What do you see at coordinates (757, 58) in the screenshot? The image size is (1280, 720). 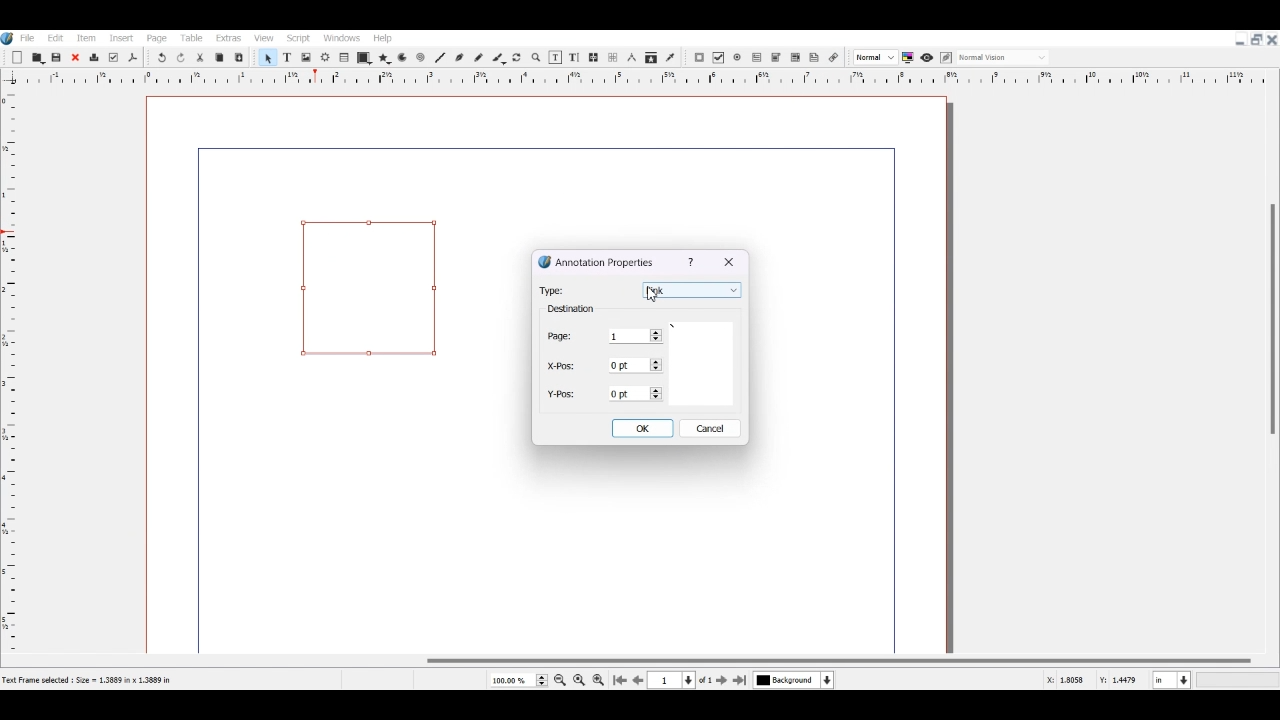 I see `PDF Text Field` at bounding box center [757, 58].